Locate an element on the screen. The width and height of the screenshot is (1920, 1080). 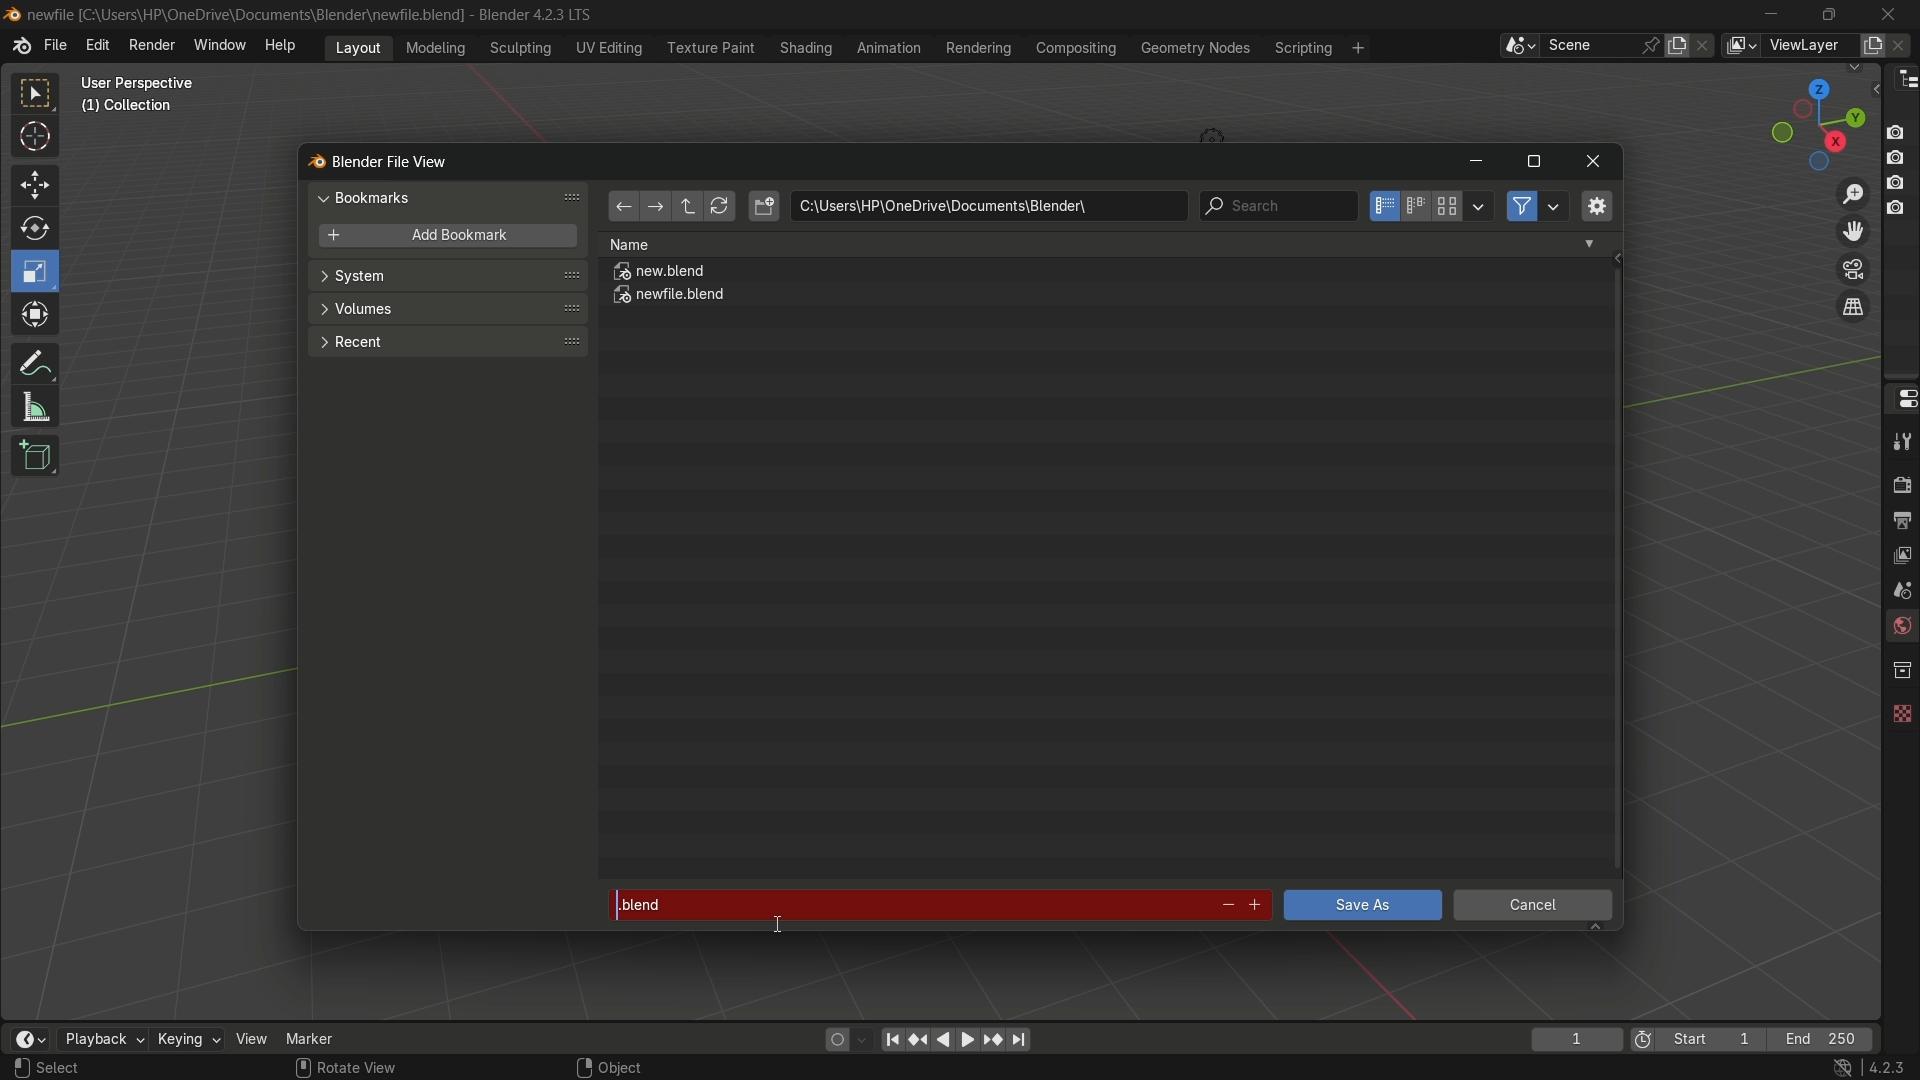
uv editing menu is located at coordinates (609, 47).